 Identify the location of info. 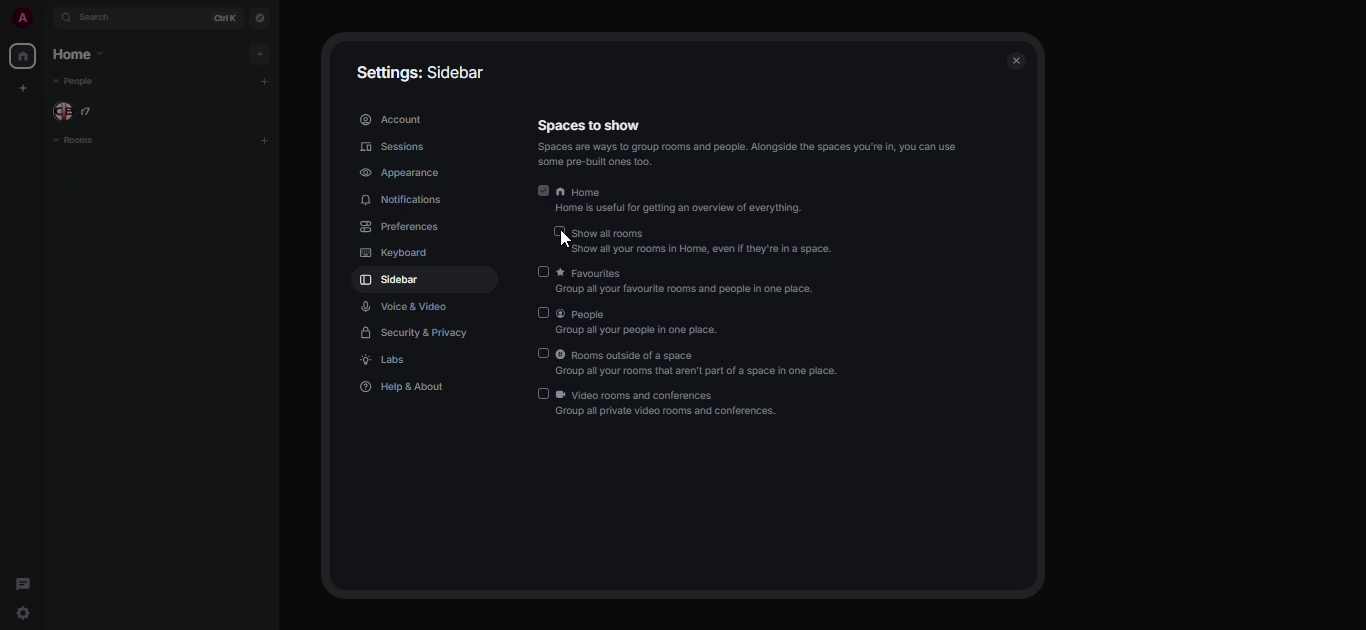
(752, 156).